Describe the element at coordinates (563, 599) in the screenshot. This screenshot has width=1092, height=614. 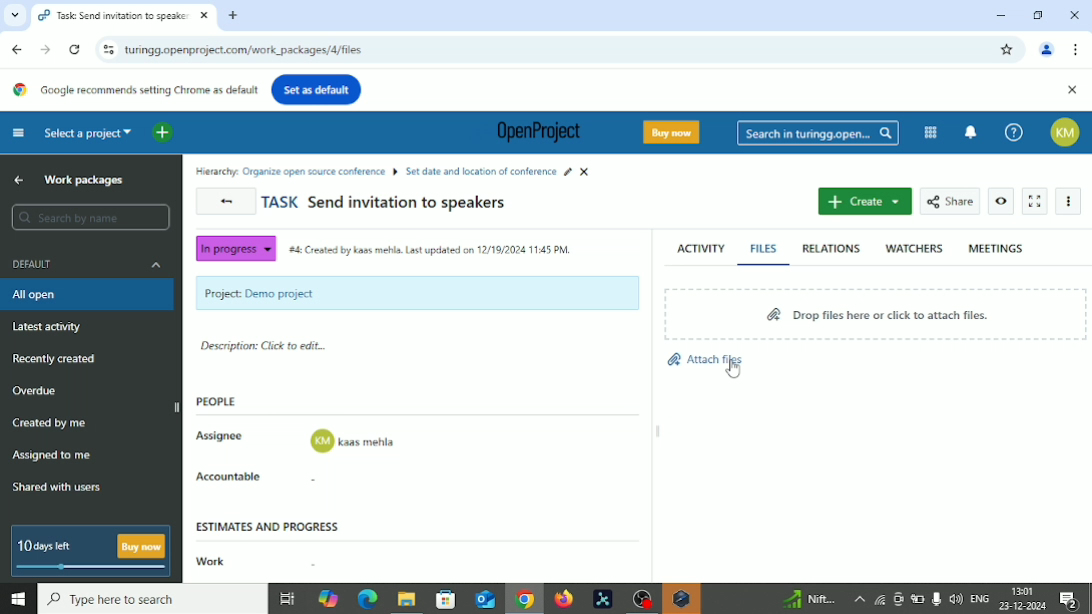
I see `Firefox` at that location.